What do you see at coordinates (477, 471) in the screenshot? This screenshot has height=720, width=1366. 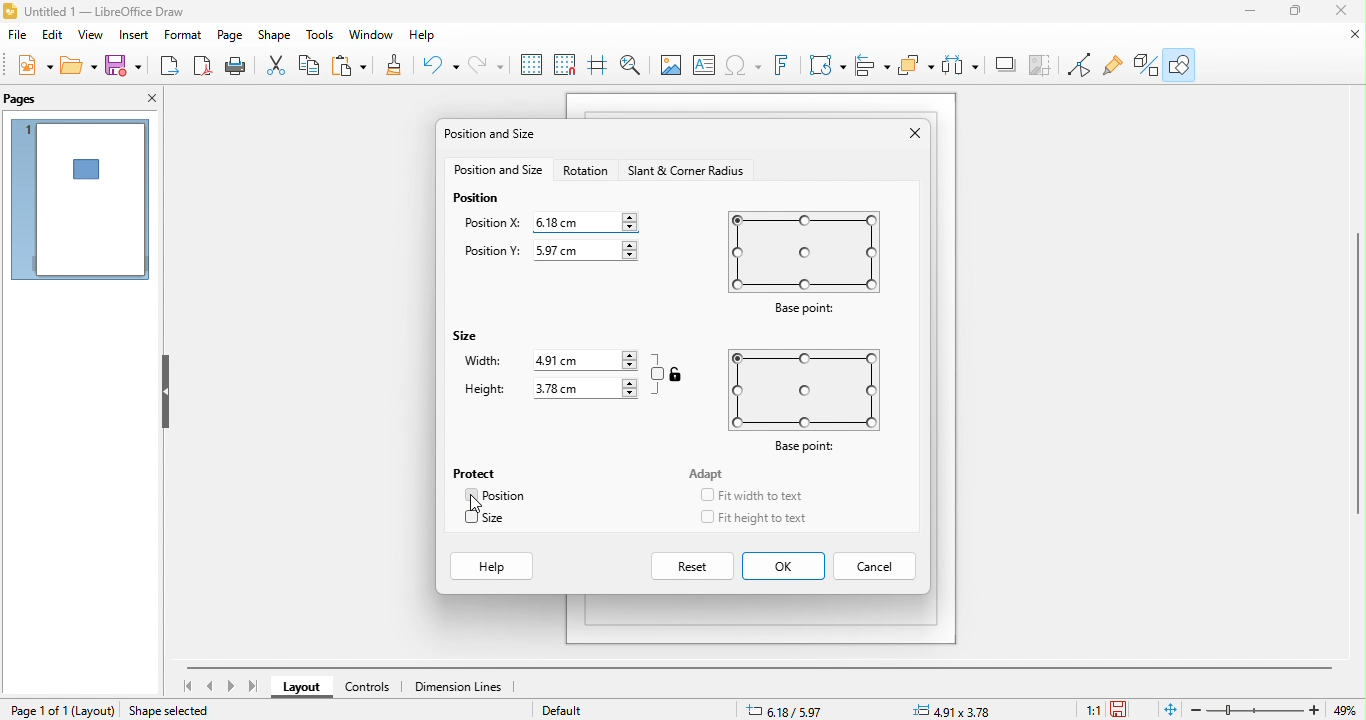 I see `protect` at bounding box center [477, 471].